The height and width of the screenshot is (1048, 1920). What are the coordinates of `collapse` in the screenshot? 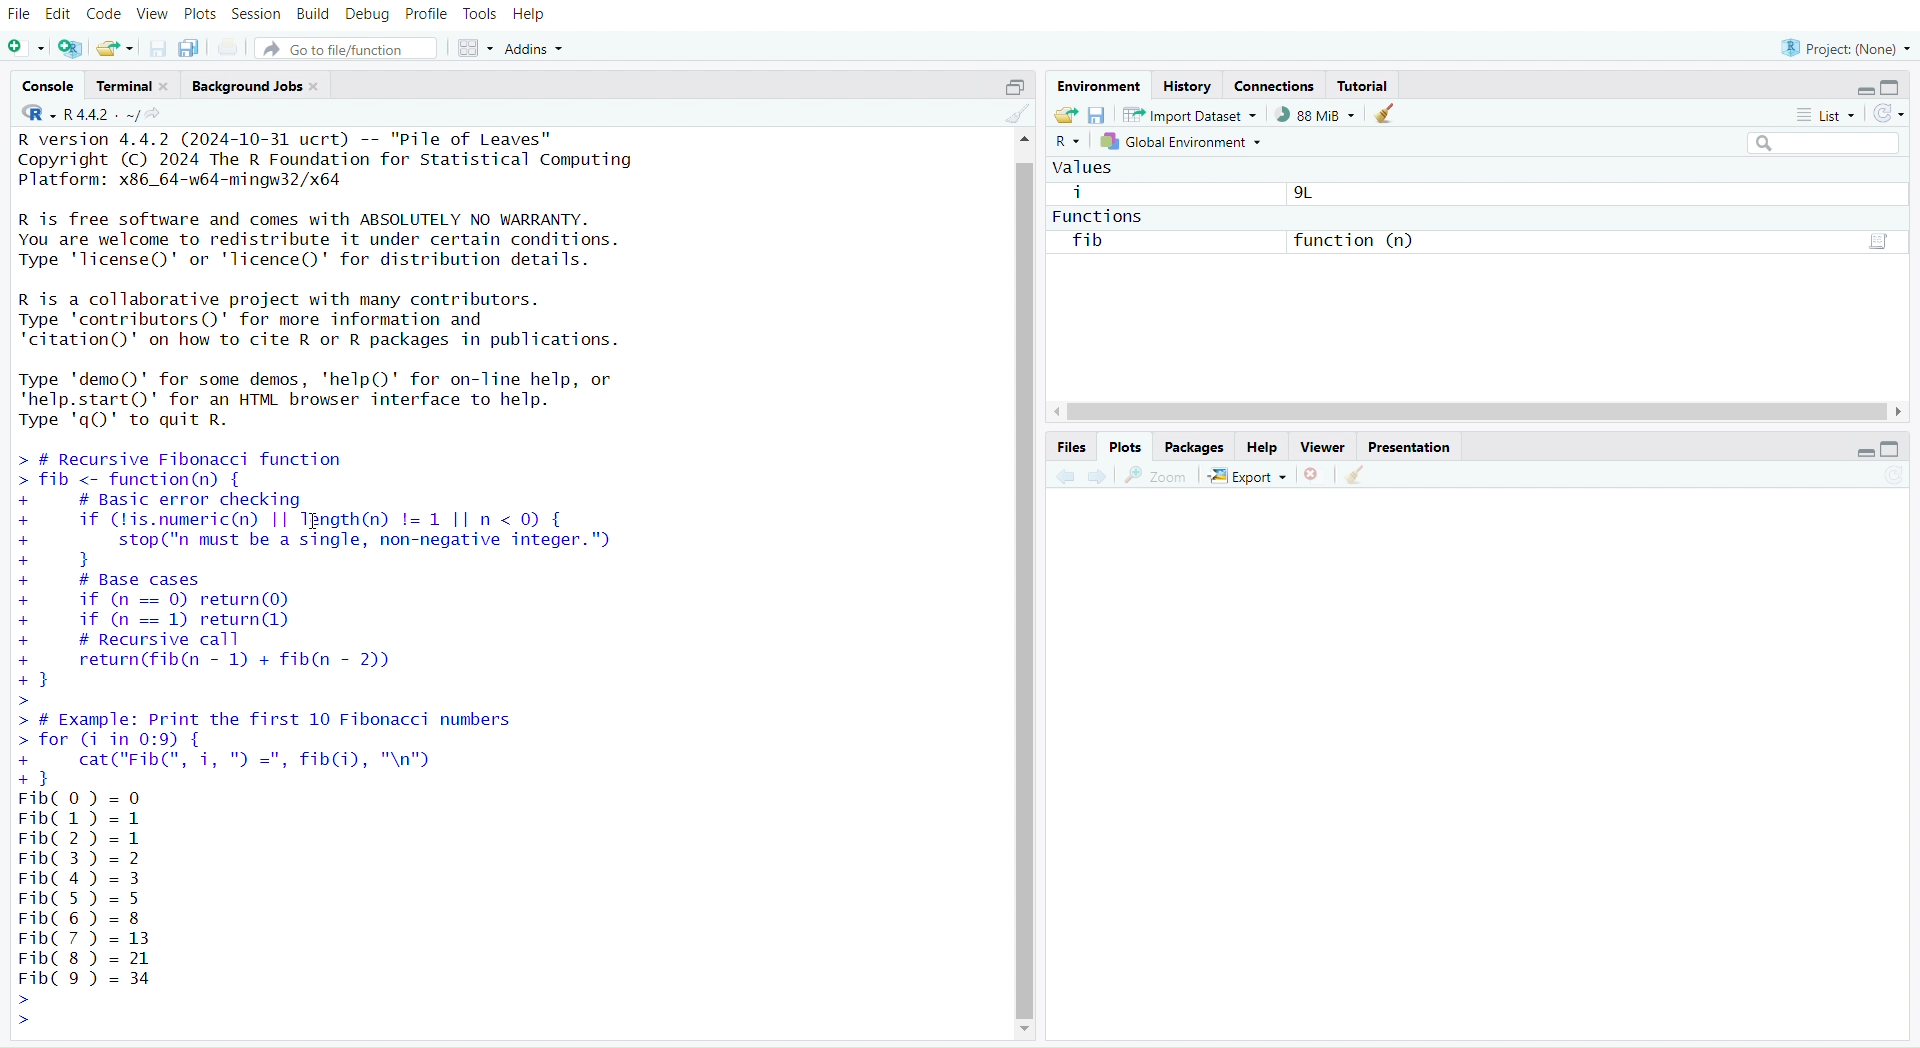 It's located at (1893, 448).